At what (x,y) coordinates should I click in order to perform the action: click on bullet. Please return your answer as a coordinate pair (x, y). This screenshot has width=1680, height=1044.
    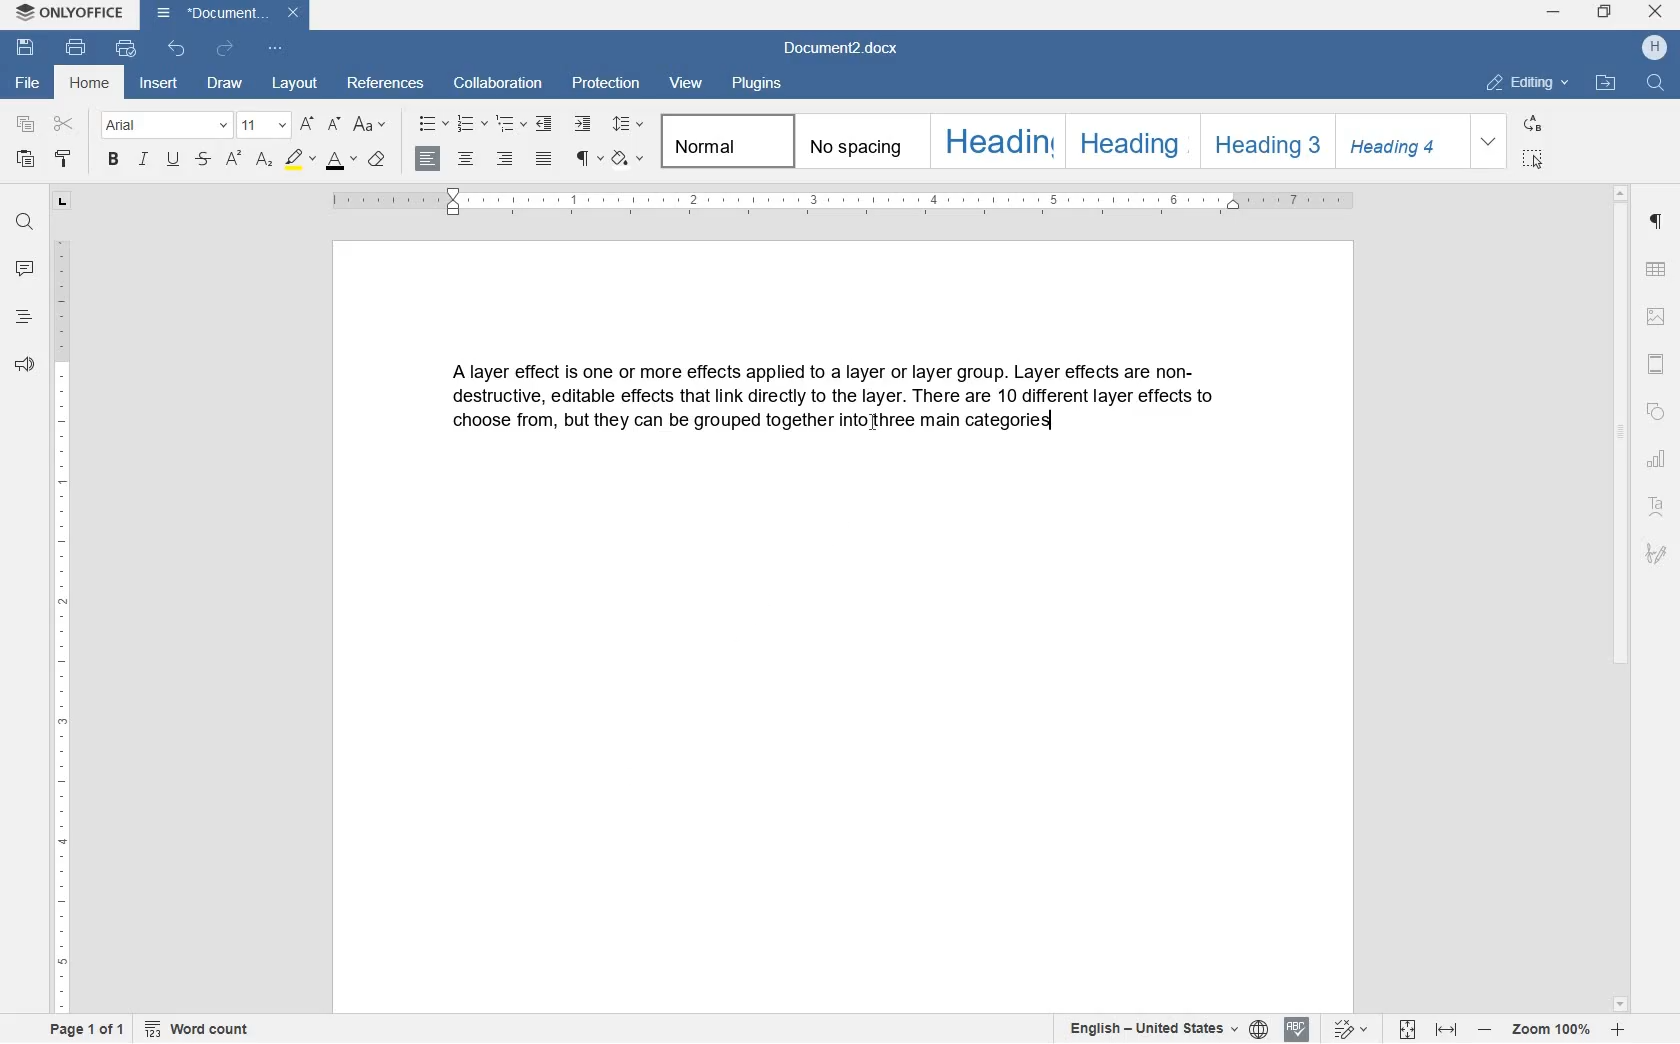
    Looking at the image, I should click on (432, 124).